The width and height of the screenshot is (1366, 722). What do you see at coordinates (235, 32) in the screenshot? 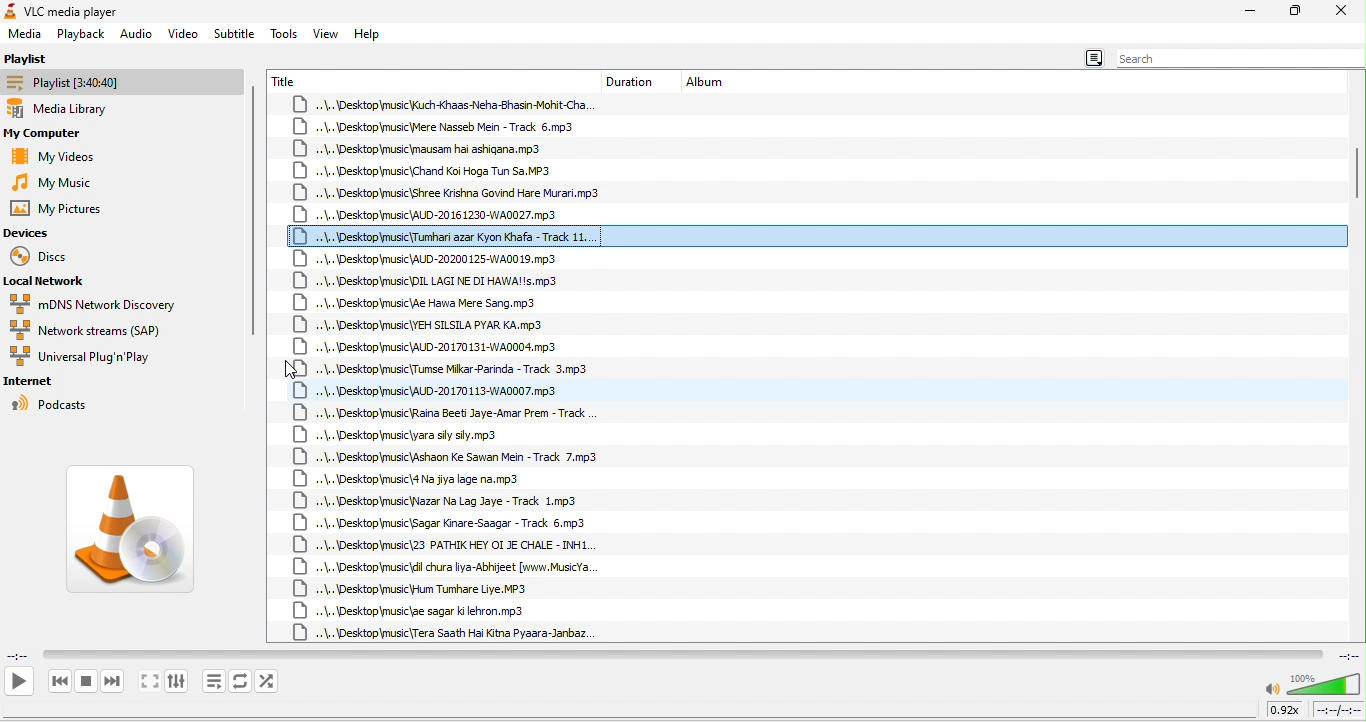
I see `subtitle` at bounding box center [235, 32].